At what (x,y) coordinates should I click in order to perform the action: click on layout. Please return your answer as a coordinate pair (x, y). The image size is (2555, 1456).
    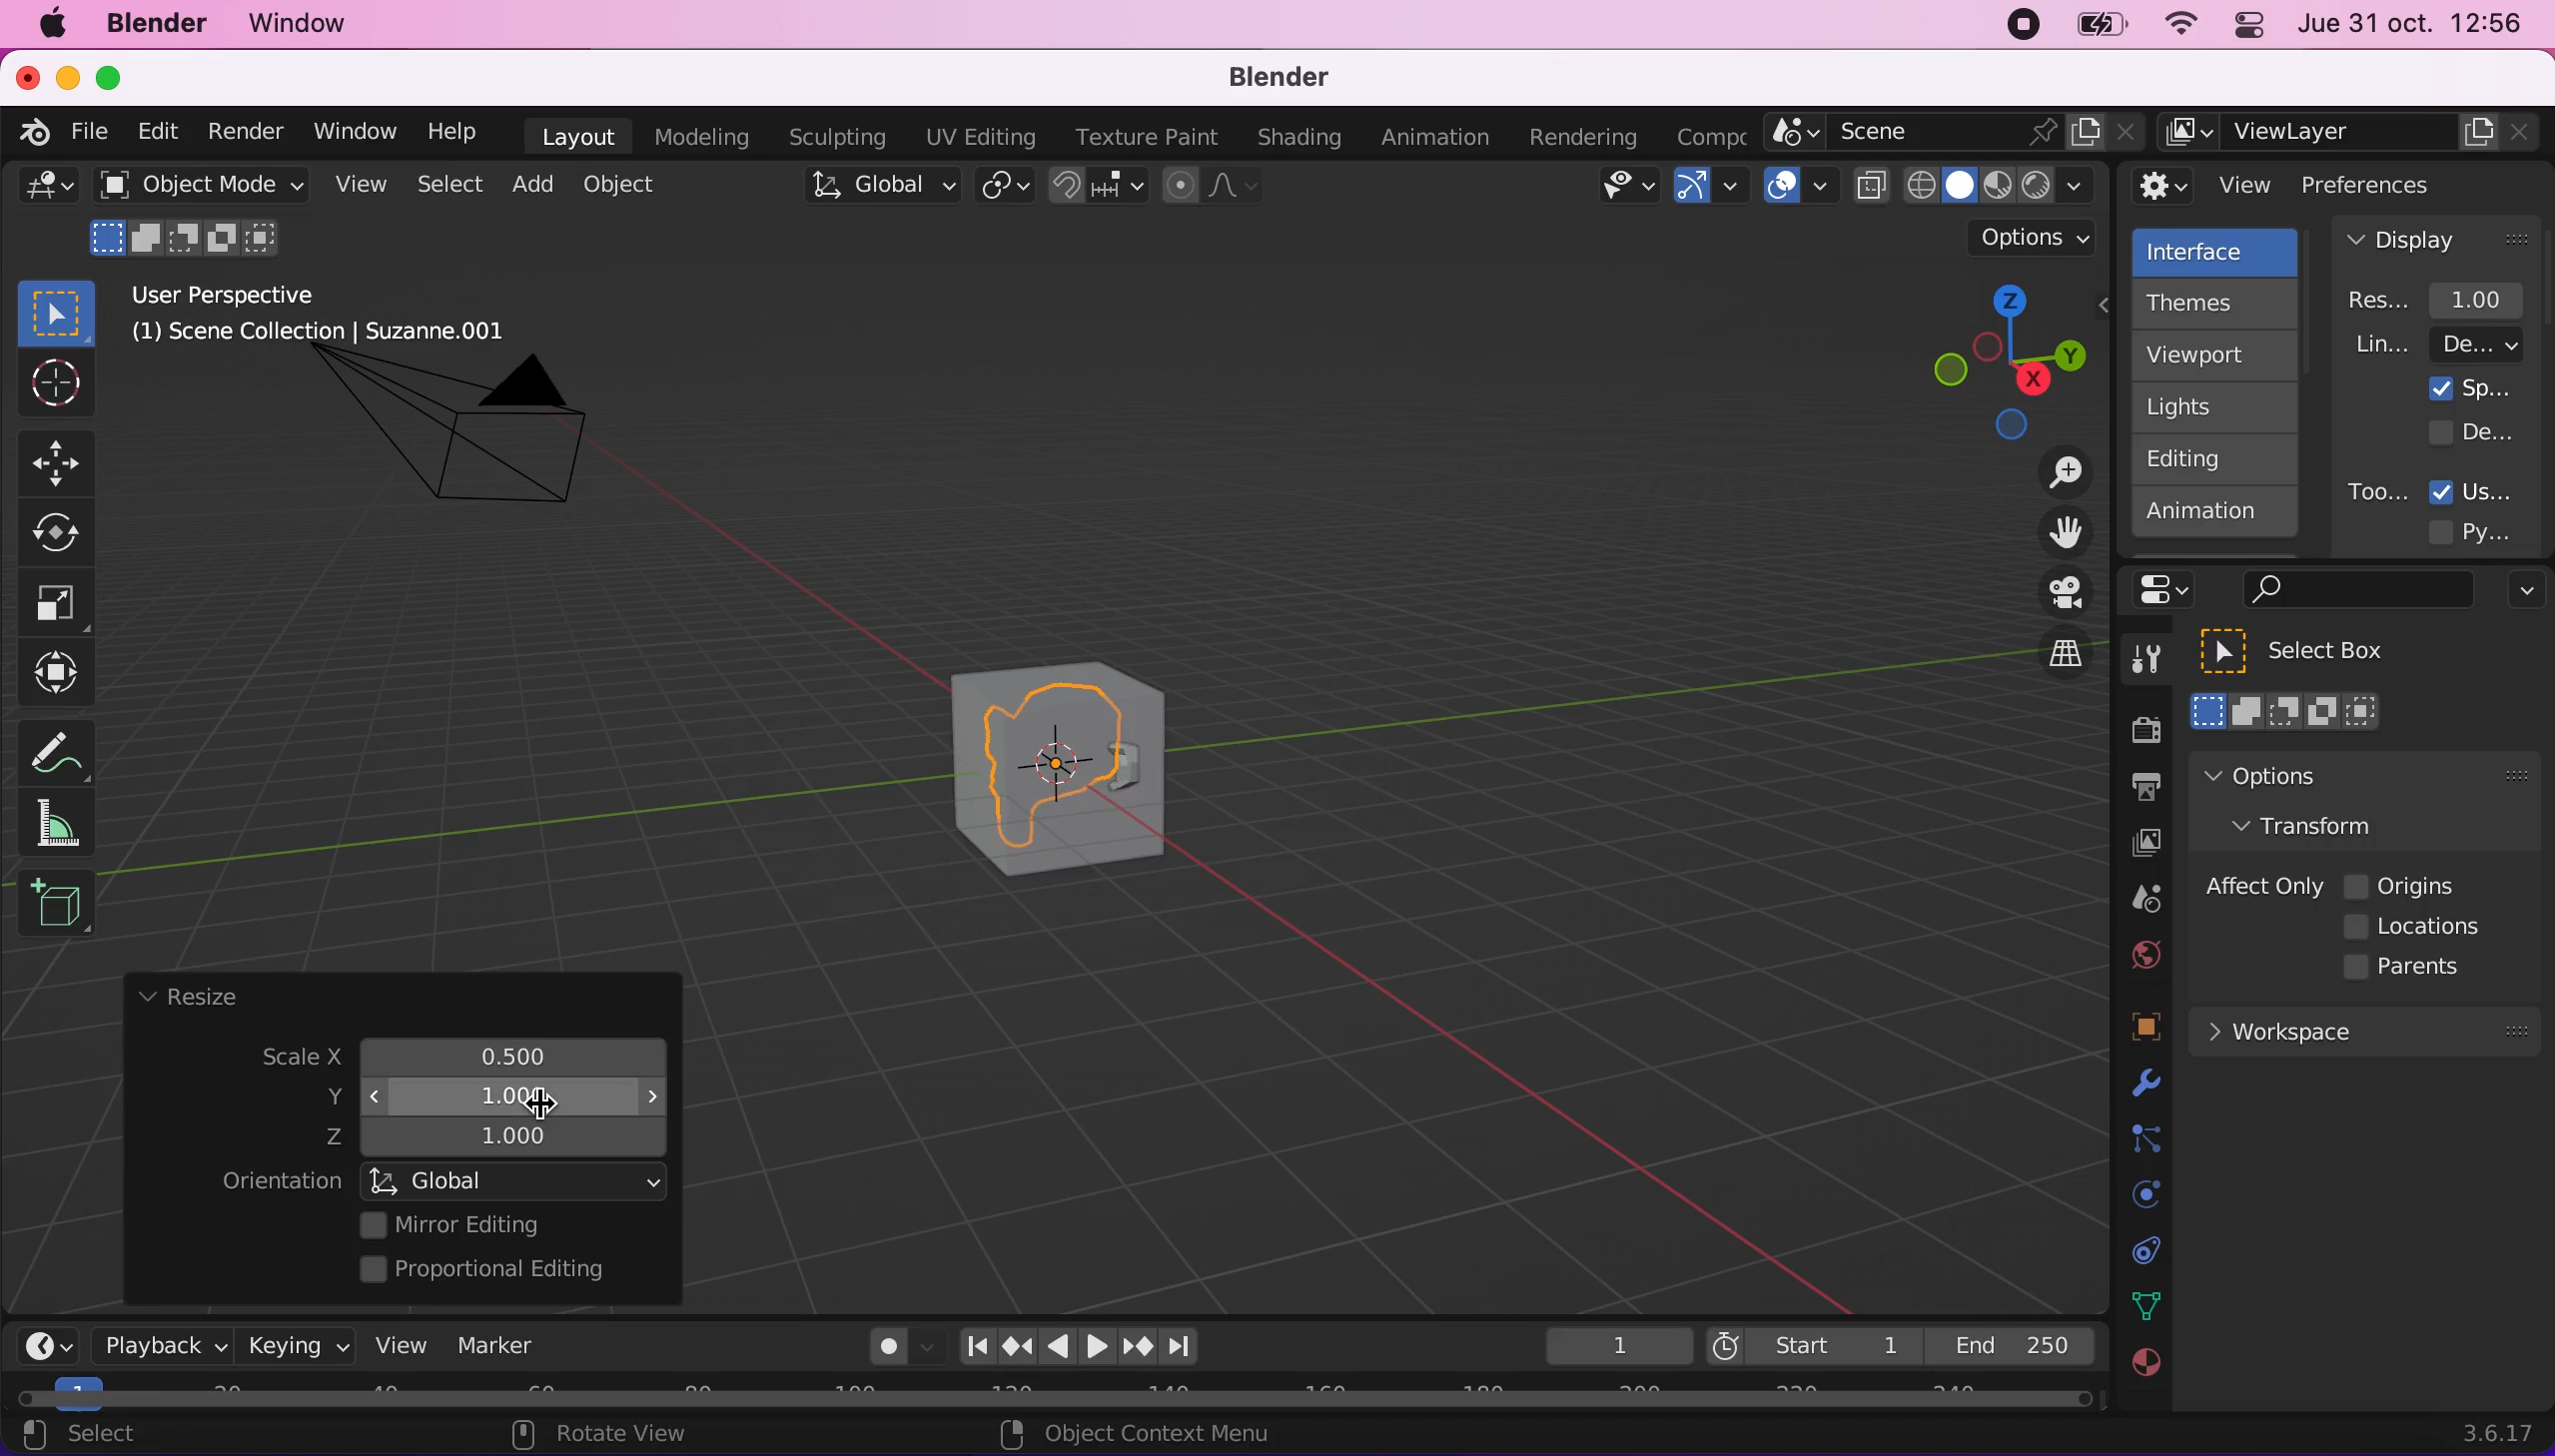
    Looking at the image, I should click on (578, 136).